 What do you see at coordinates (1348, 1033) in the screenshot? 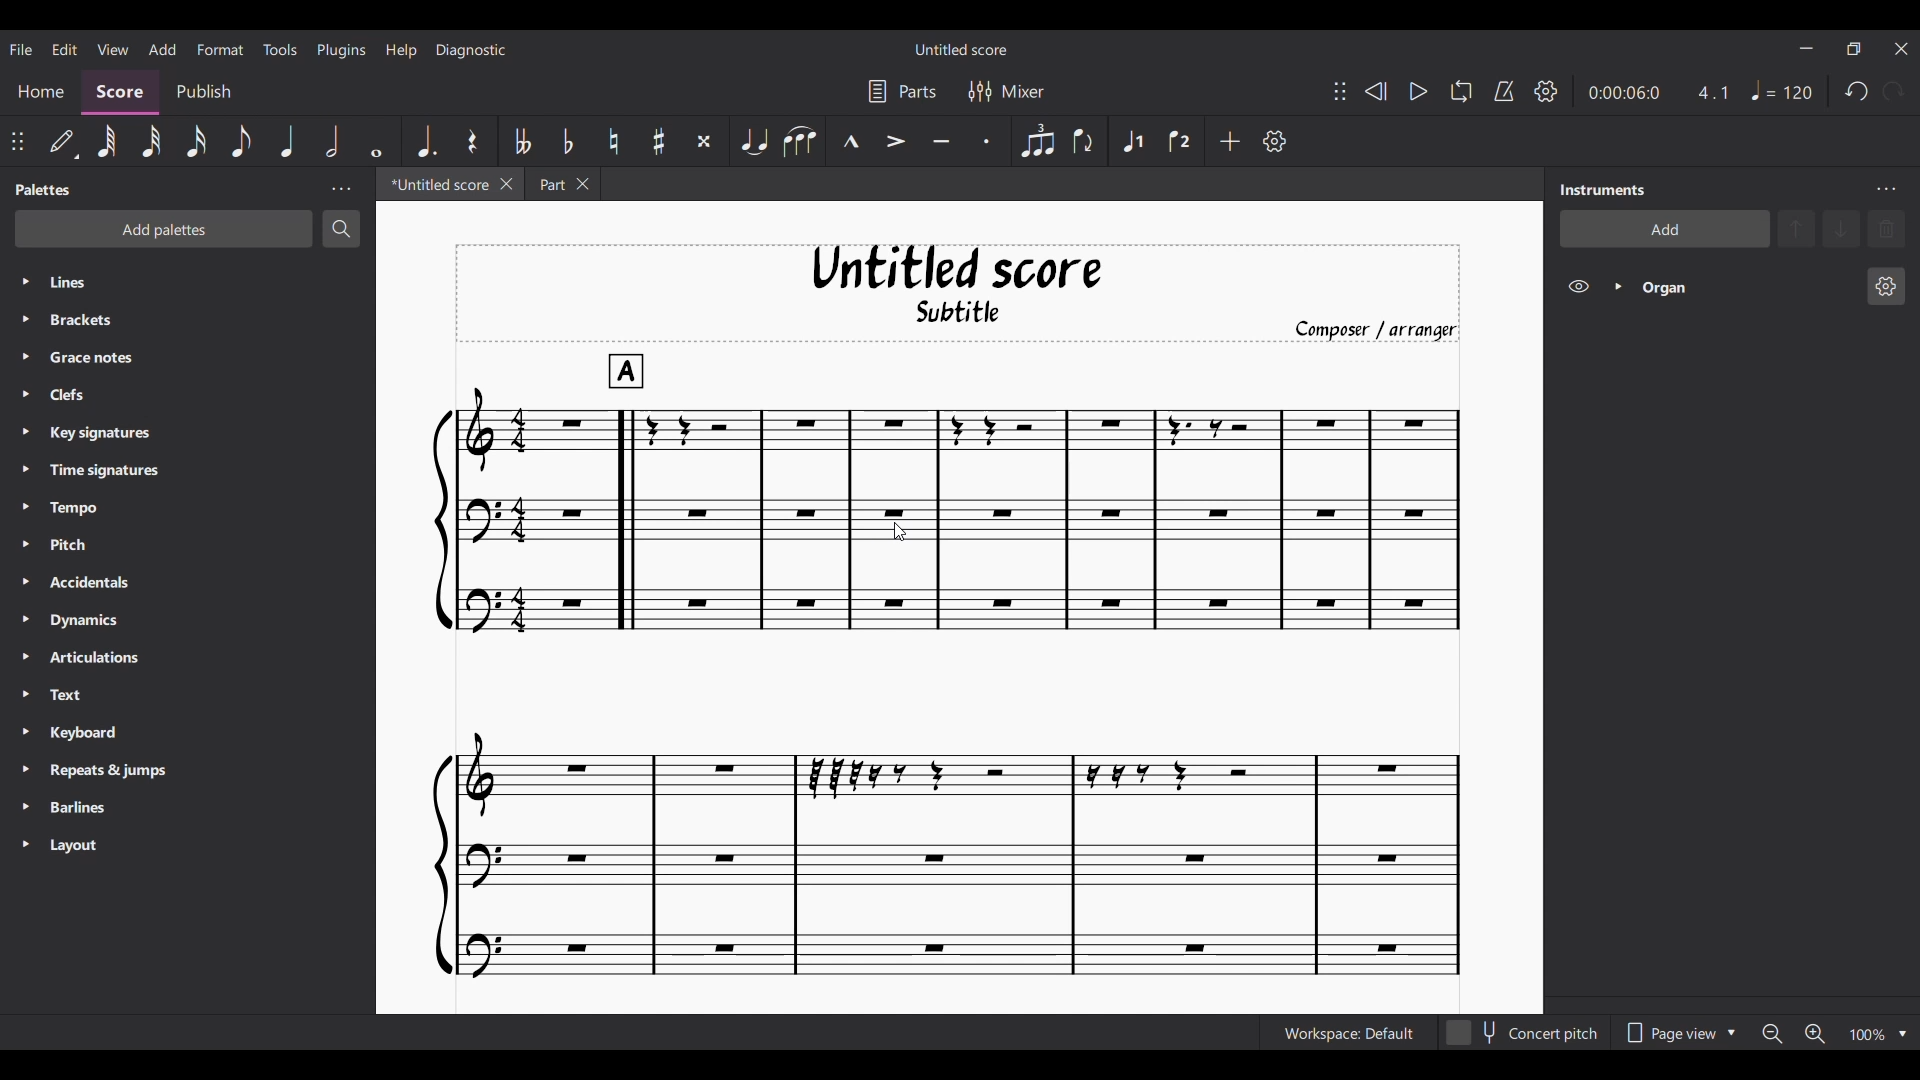
I see `Current Workspace setting` at bounding box center [1348, 1033].